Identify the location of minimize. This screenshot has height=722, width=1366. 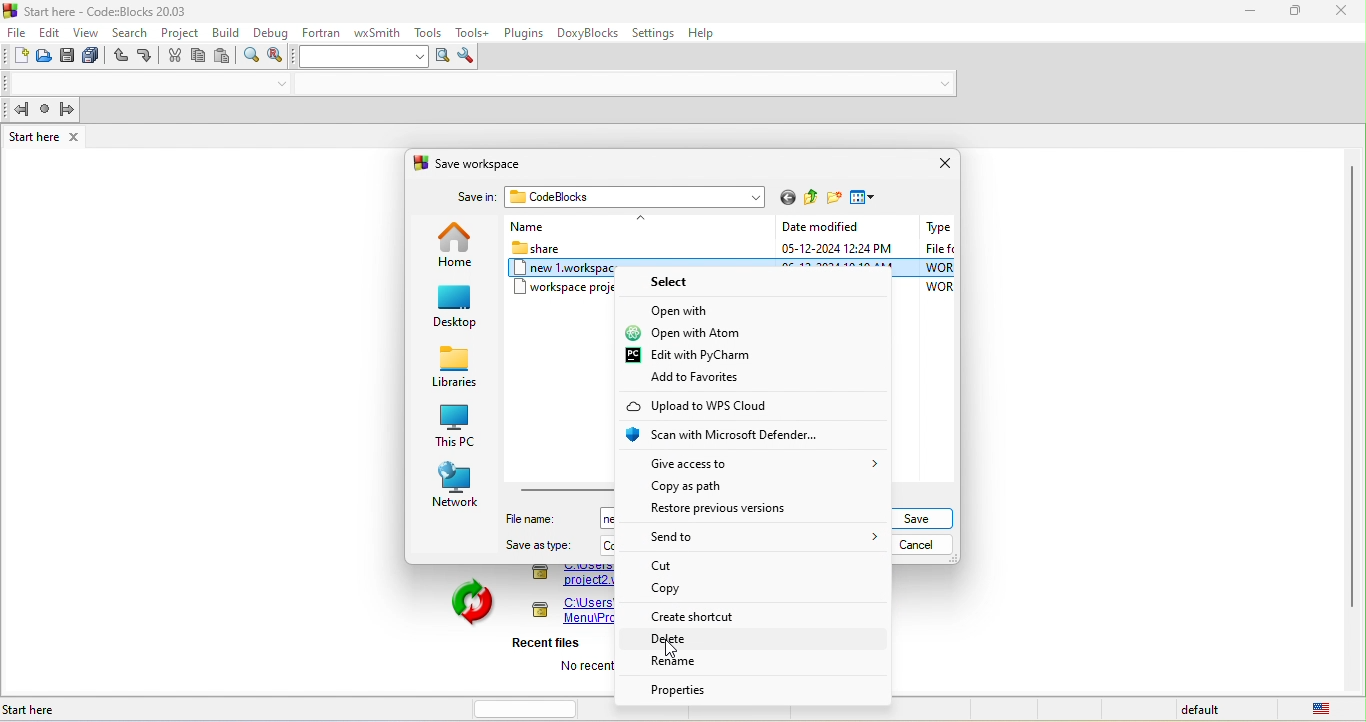
(1250, 12).